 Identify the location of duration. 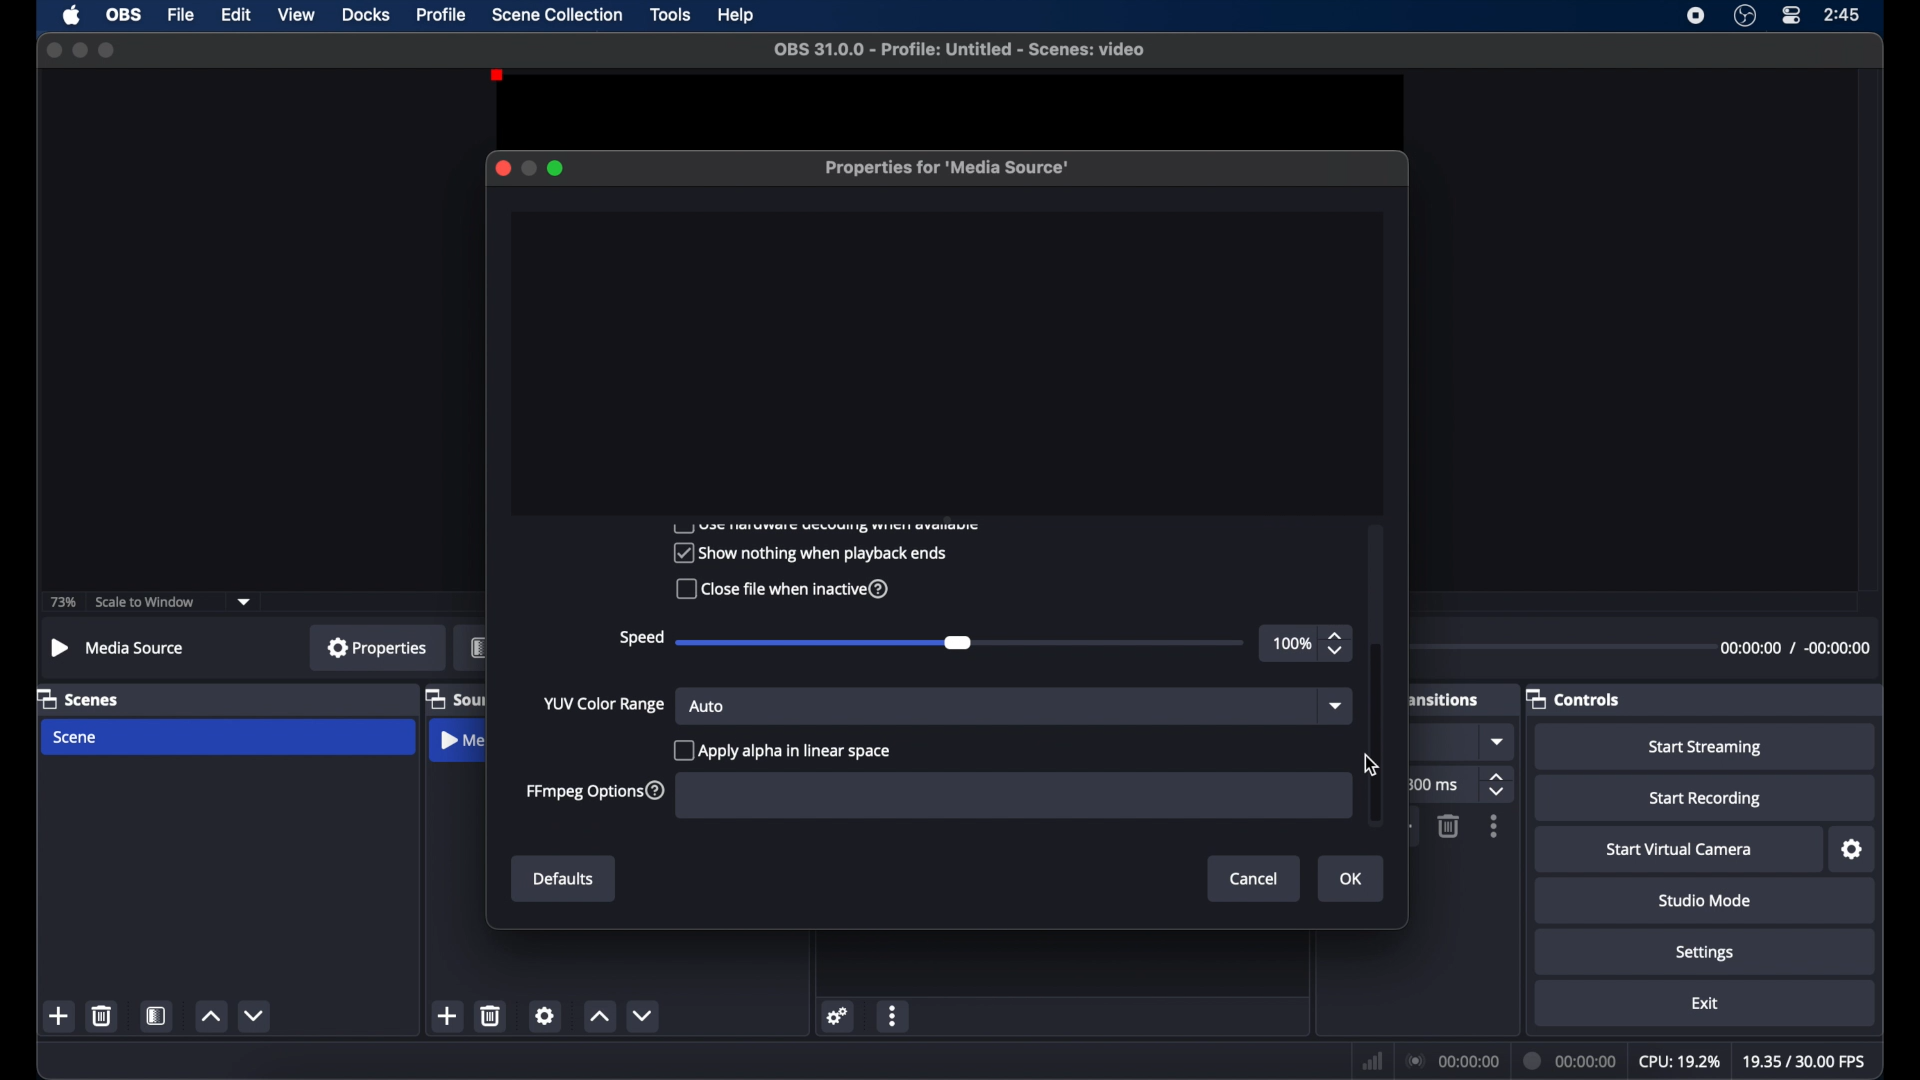
(1795, 647).